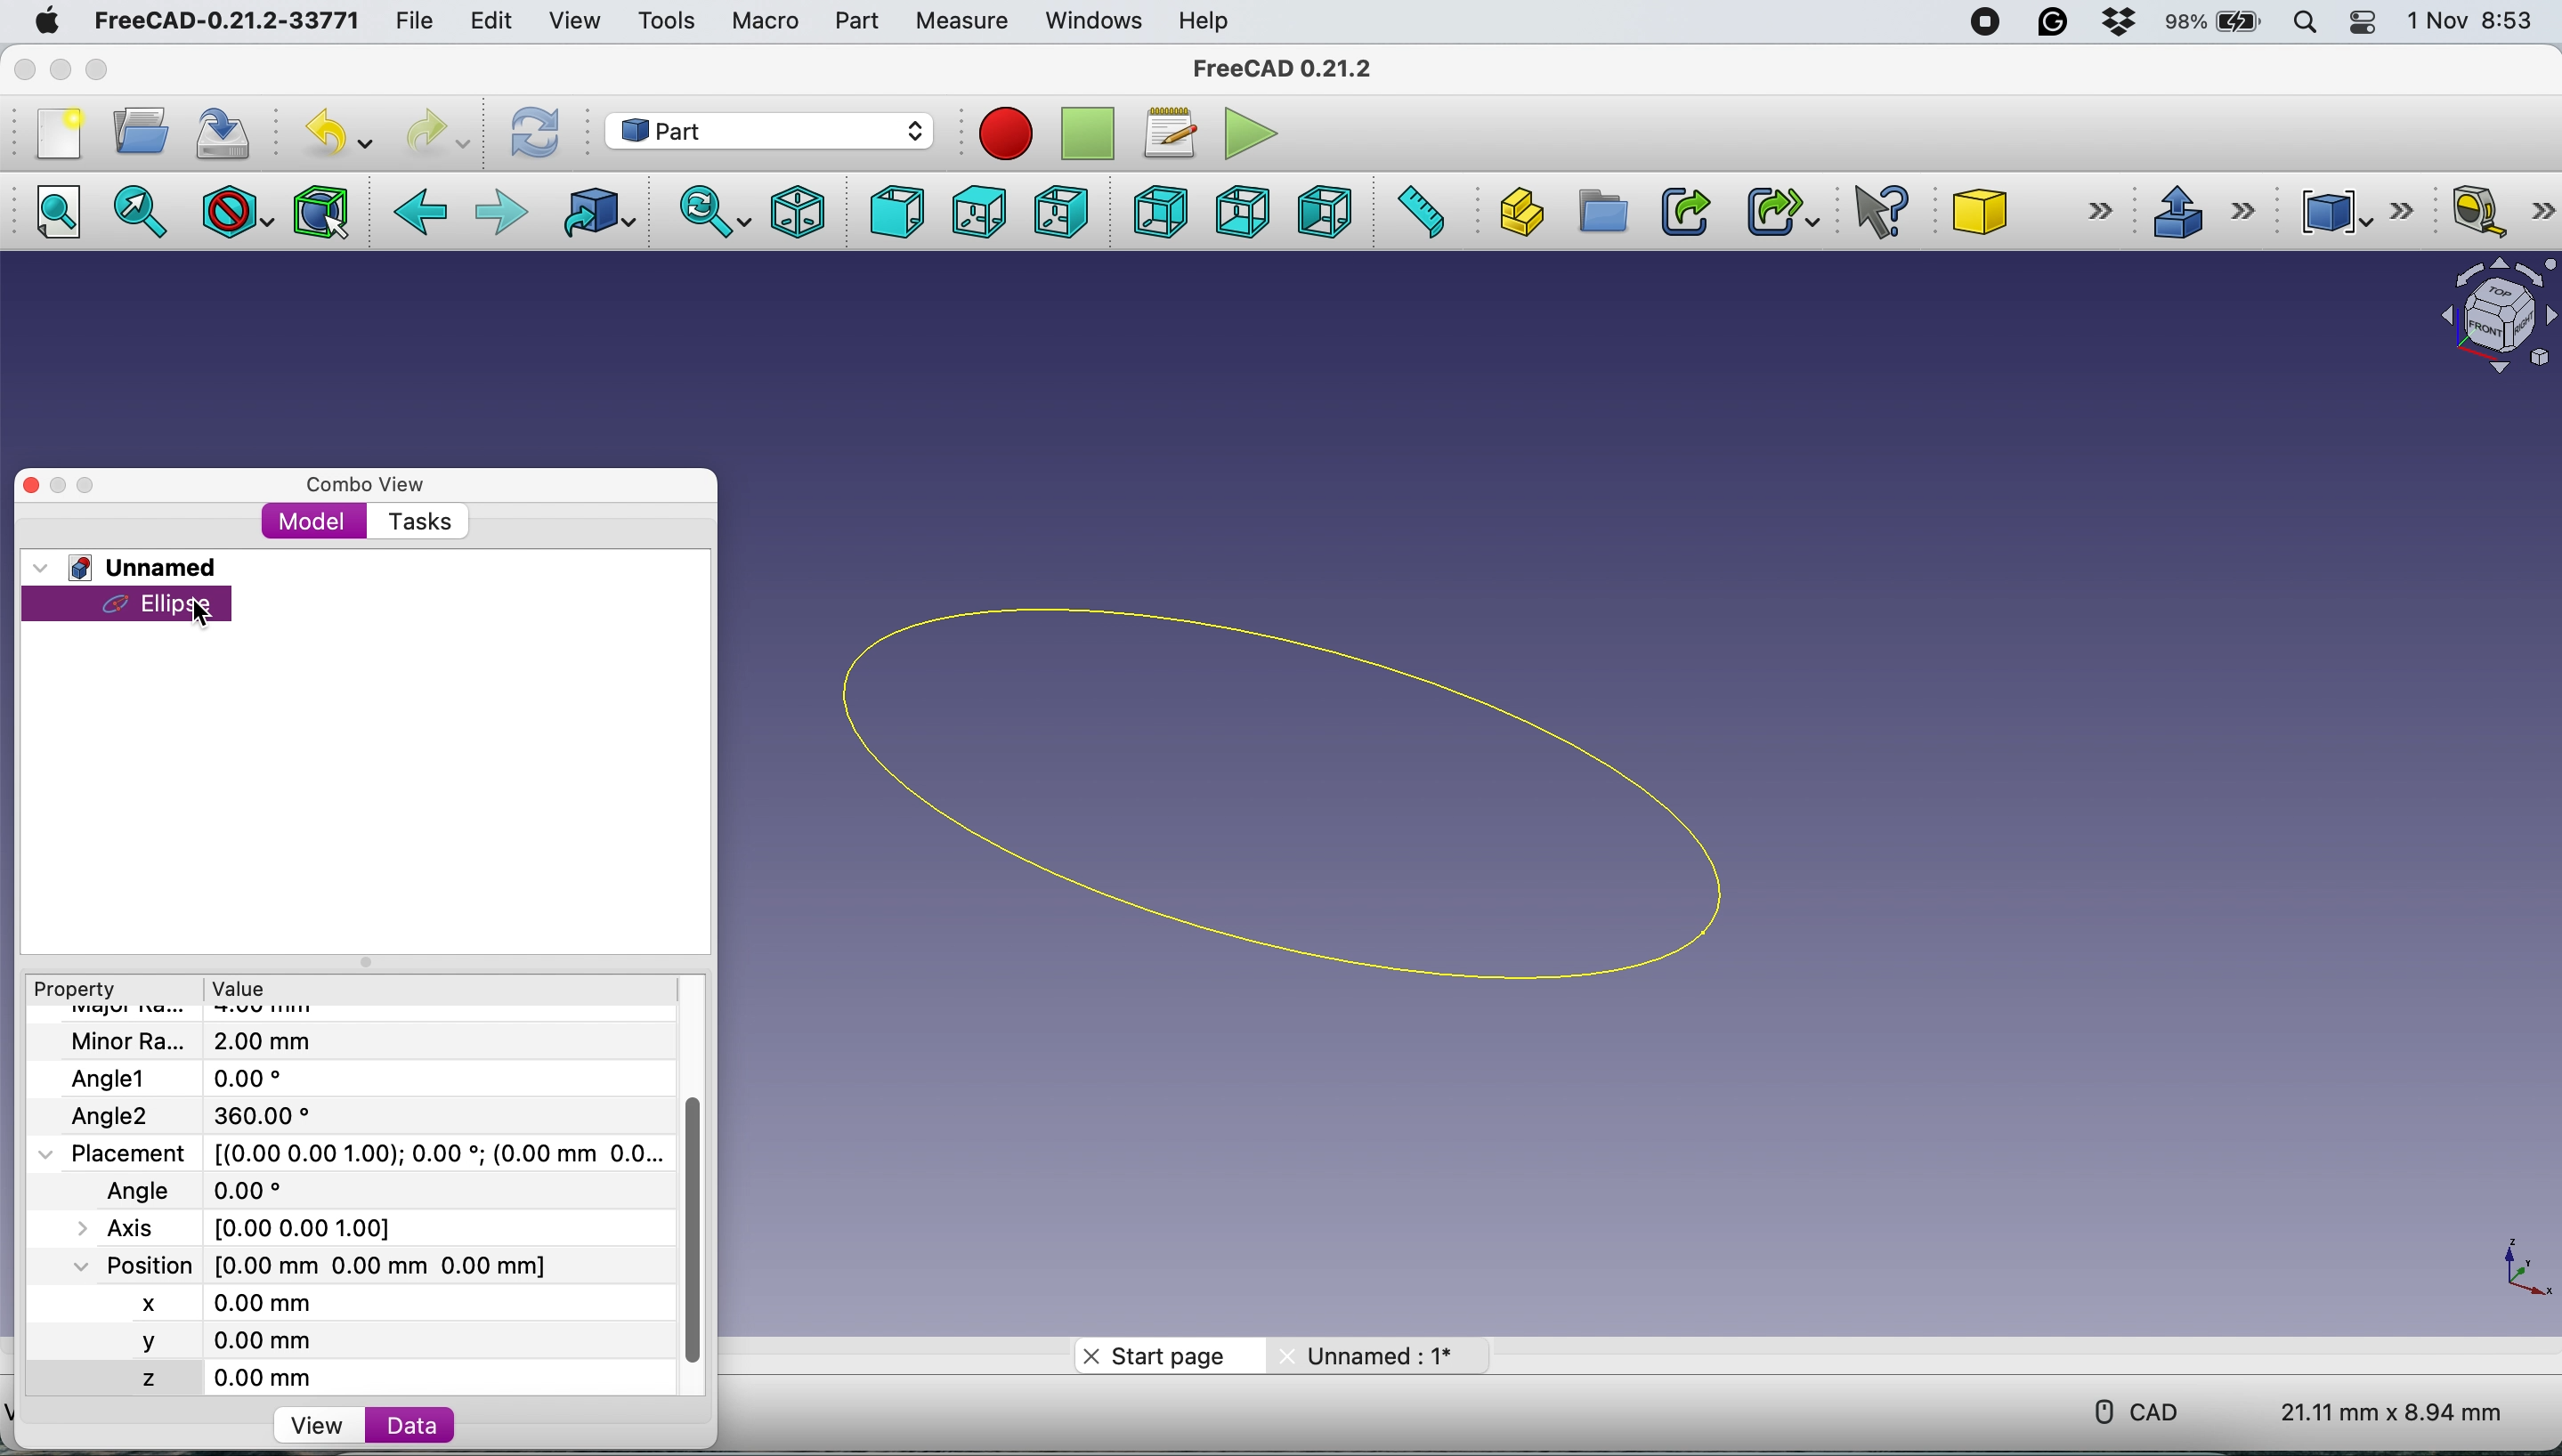 The width and height of the screenshot is (2562, 1456). What do you see at coordinates (193, 1341) in the screenshot?
I see `y` at bounding box center [193, 1341].